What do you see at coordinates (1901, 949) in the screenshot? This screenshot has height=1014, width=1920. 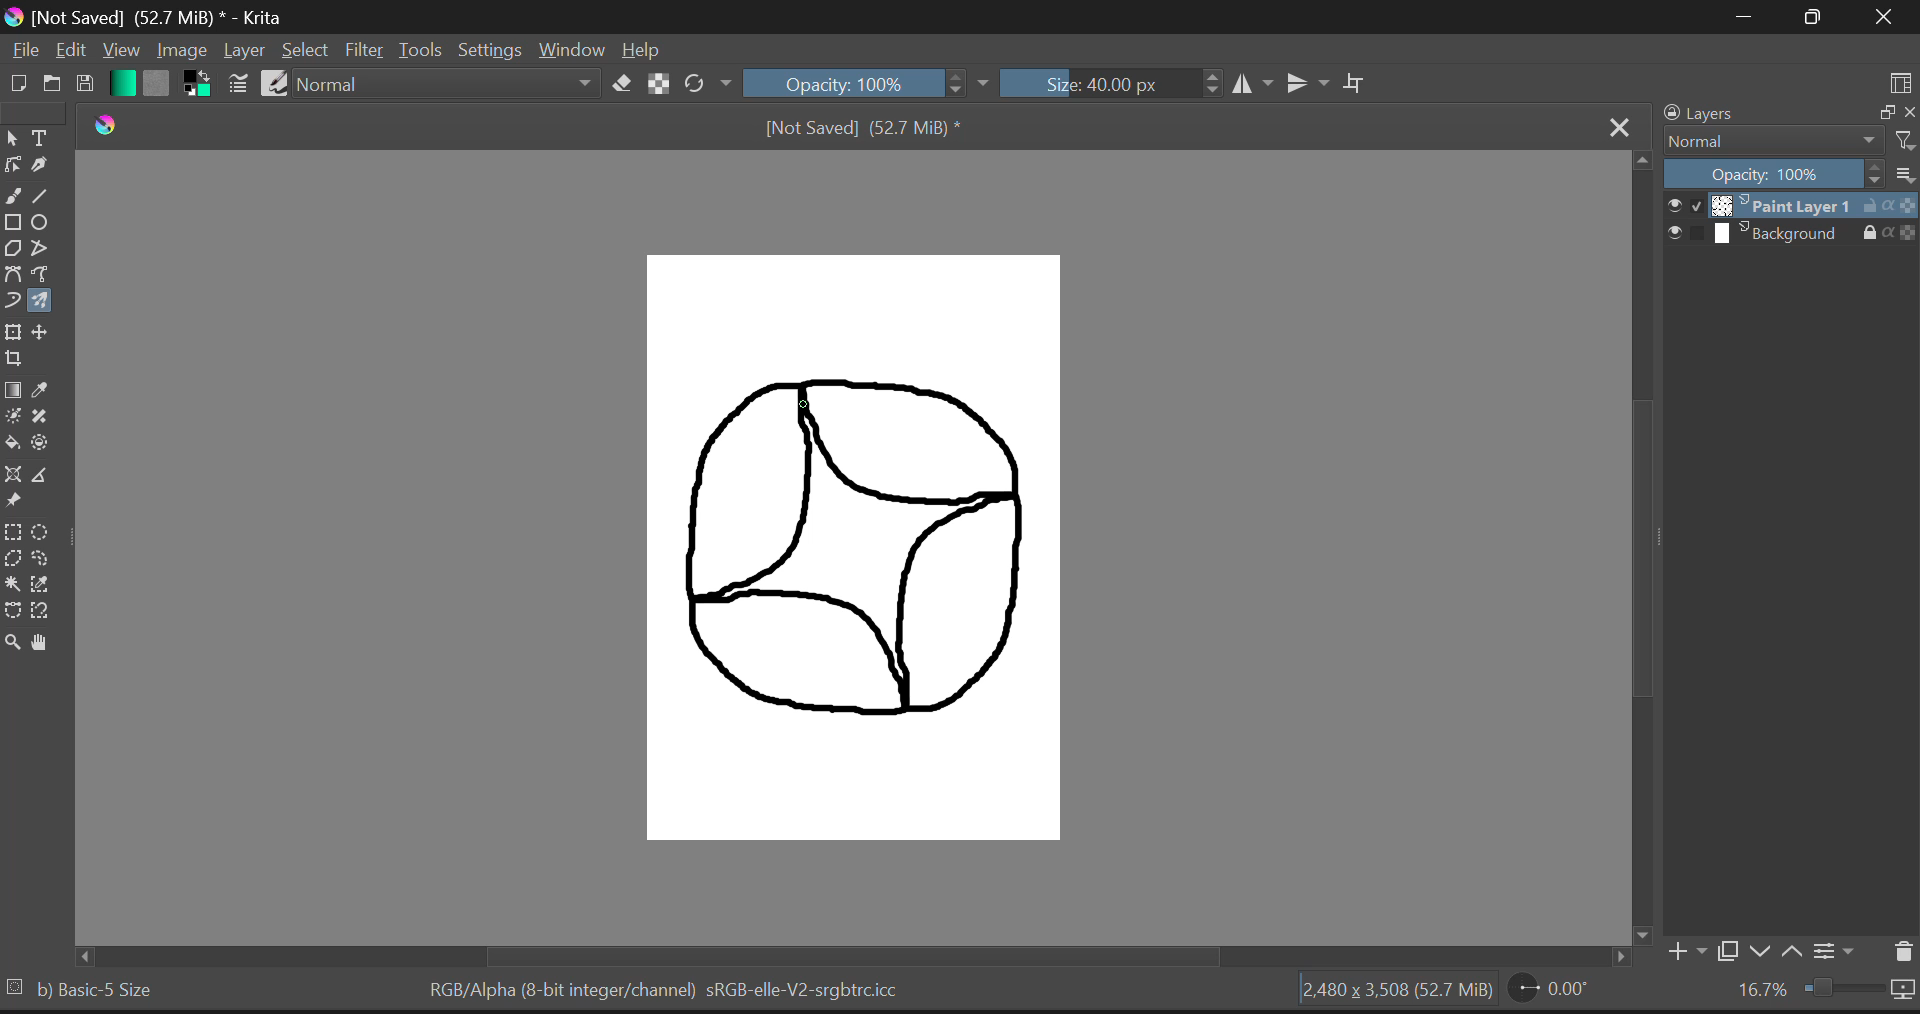 I see `Delete Layers` at bounding box center [1901, 949].